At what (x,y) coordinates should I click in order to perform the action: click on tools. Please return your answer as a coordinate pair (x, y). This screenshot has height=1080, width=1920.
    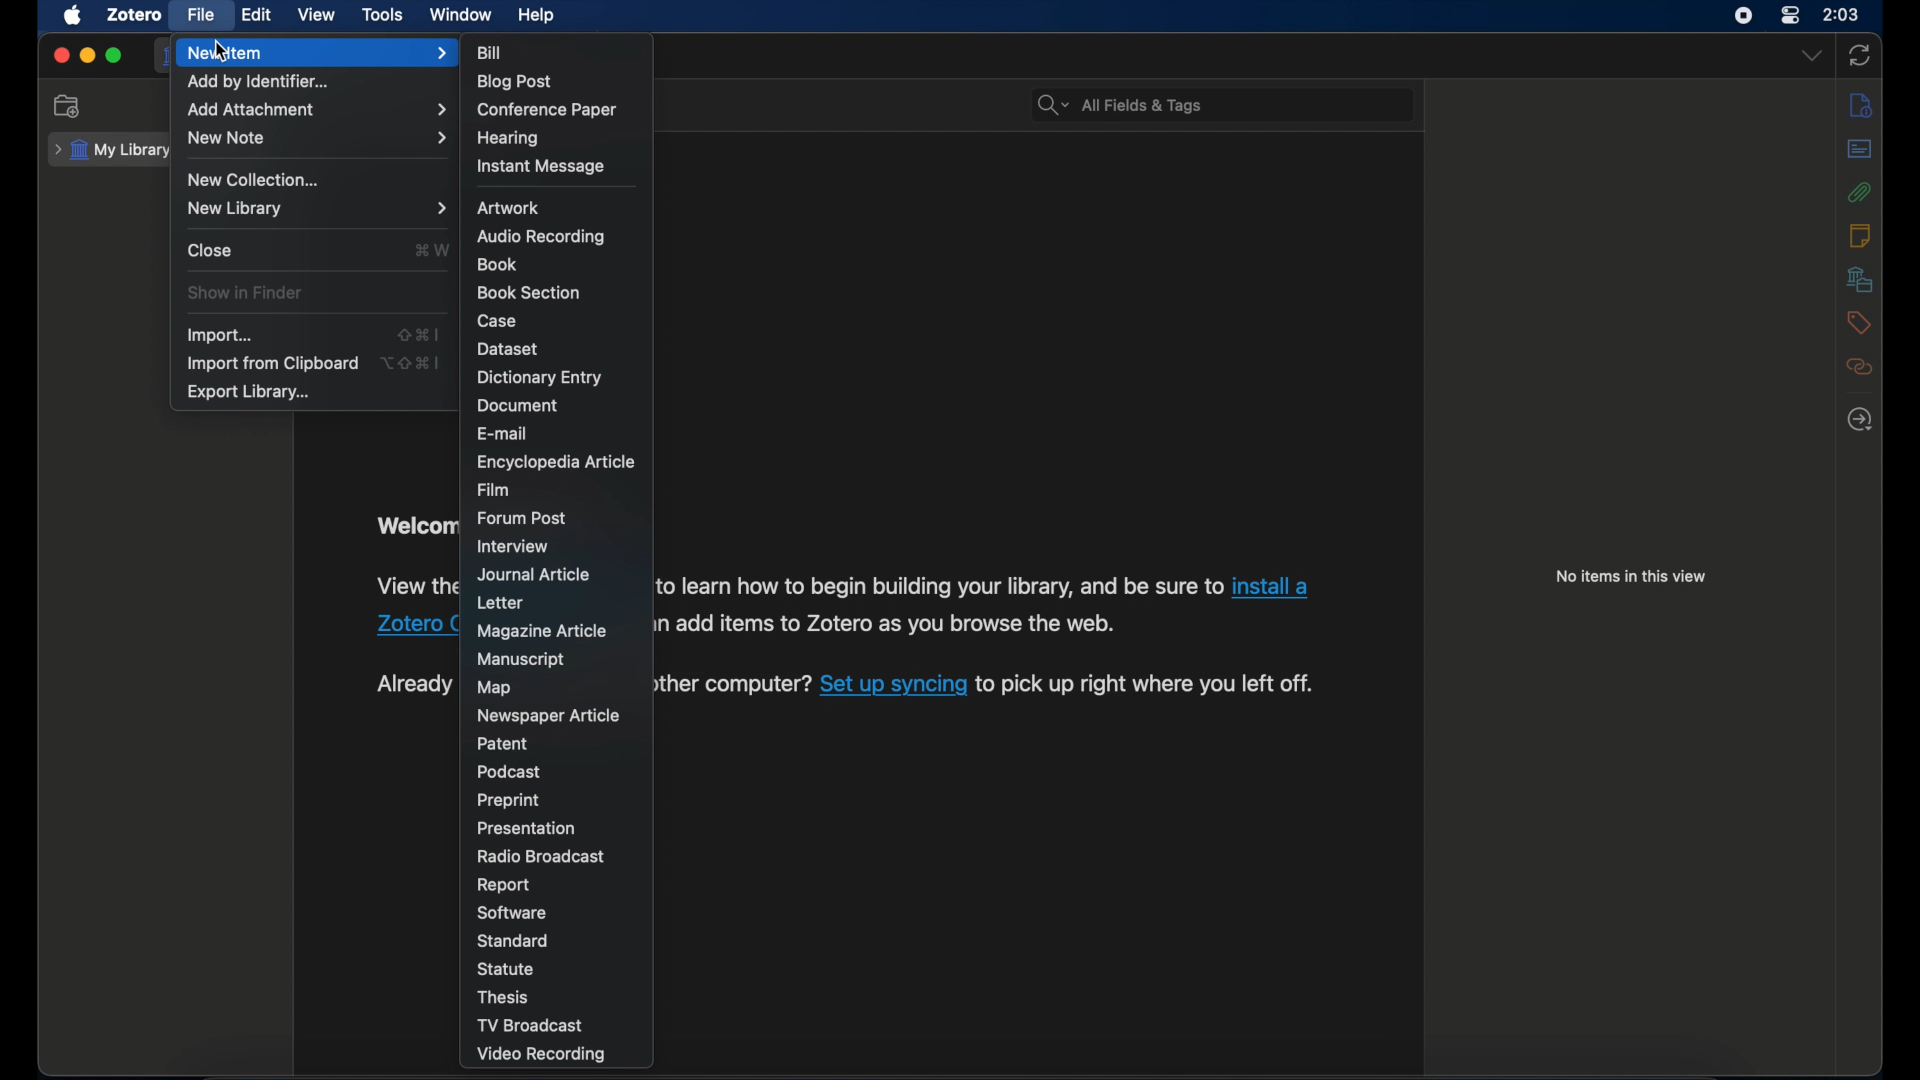
    Looking at the image, I should click on (383, 15).